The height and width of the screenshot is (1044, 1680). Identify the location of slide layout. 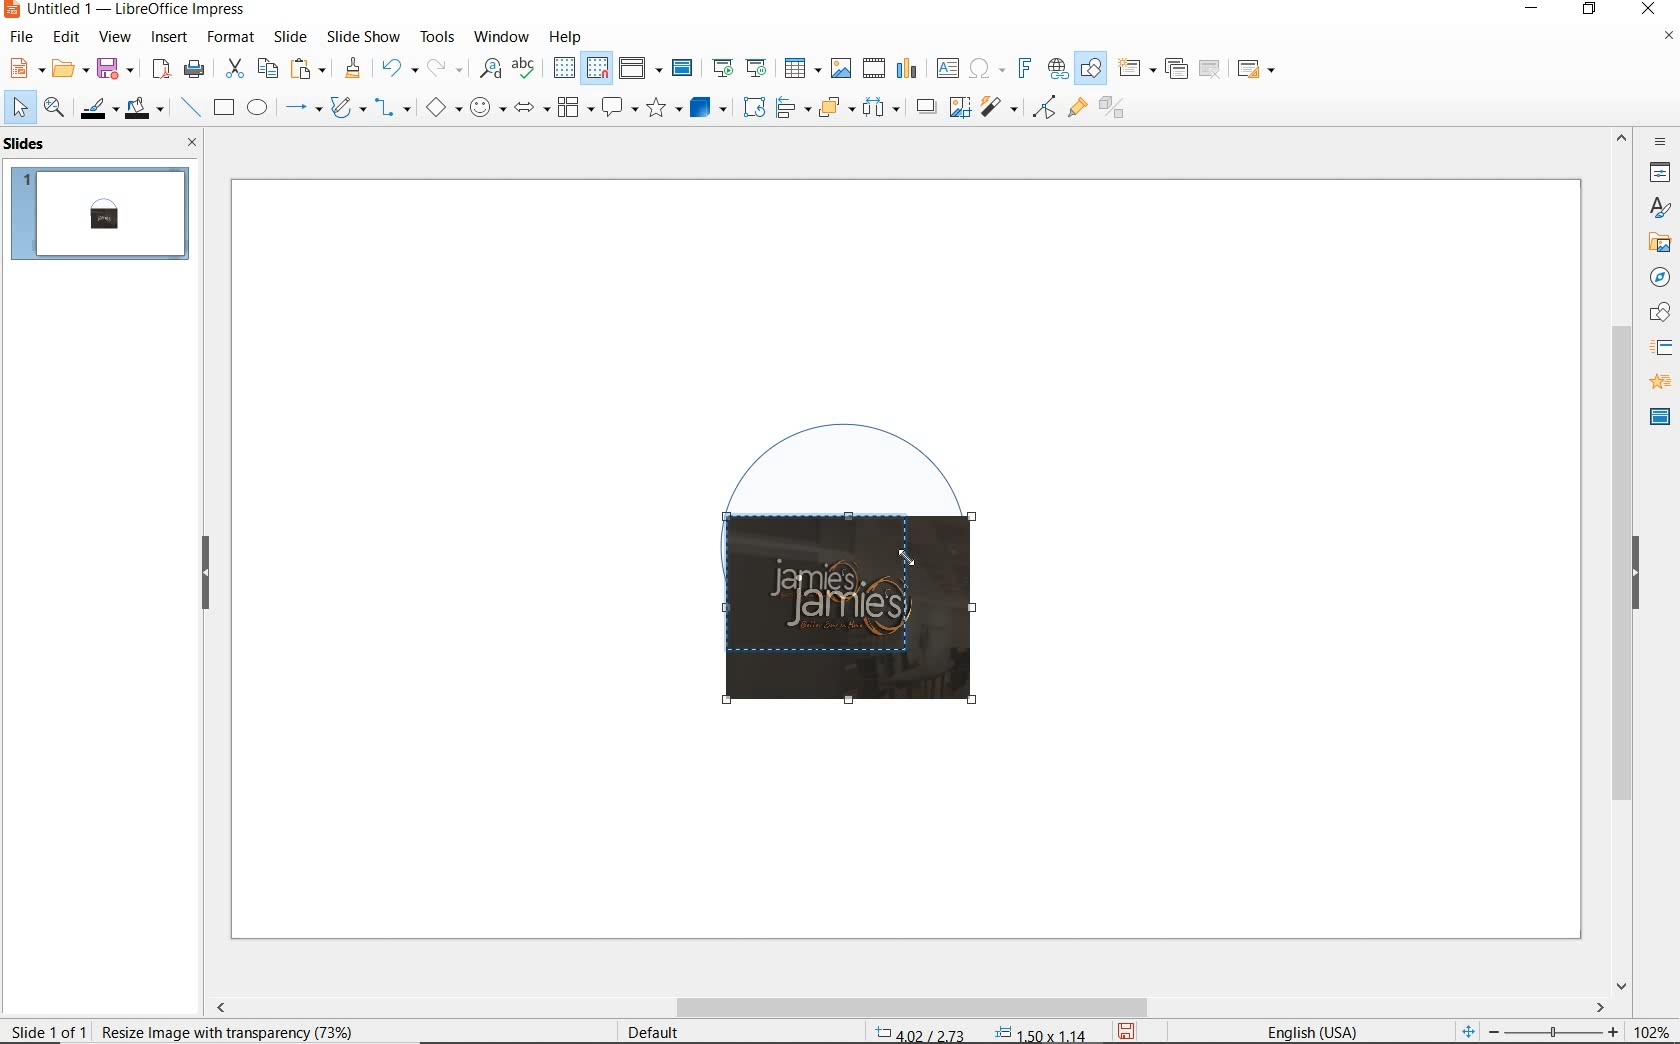
(1257, 70).